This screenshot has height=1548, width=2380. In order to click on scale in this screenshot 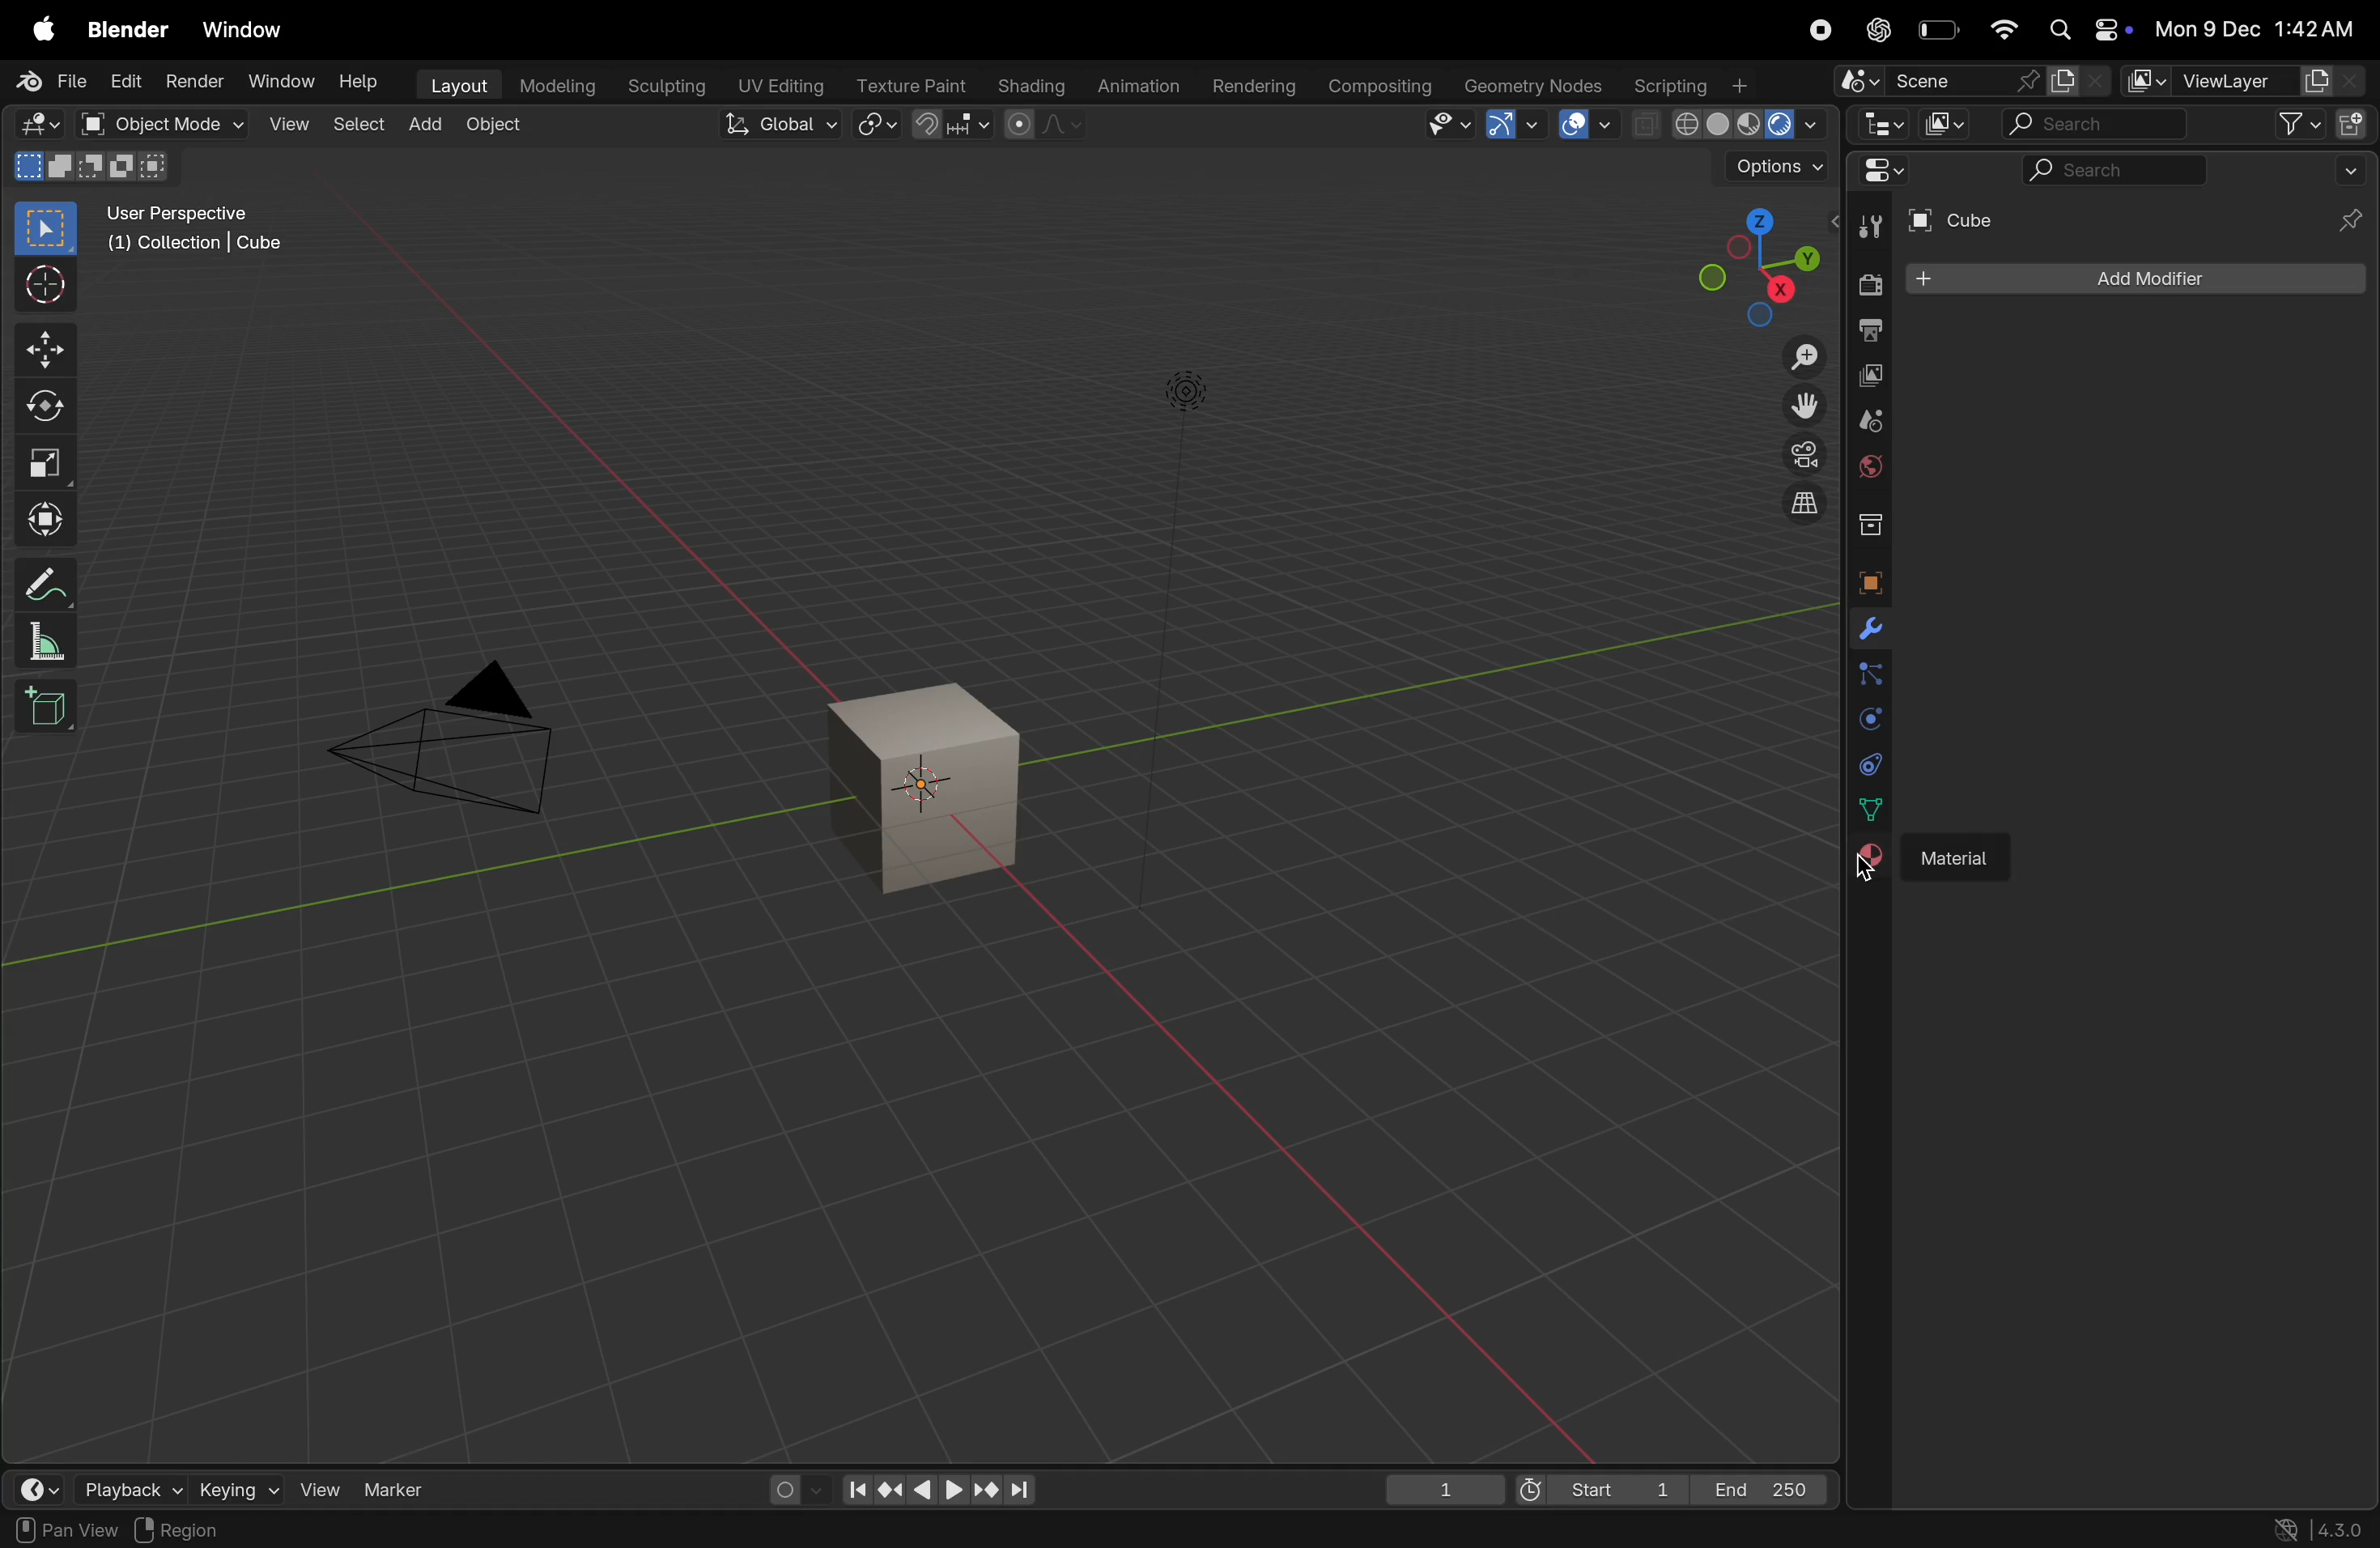, I will do `click(44, 462)`.